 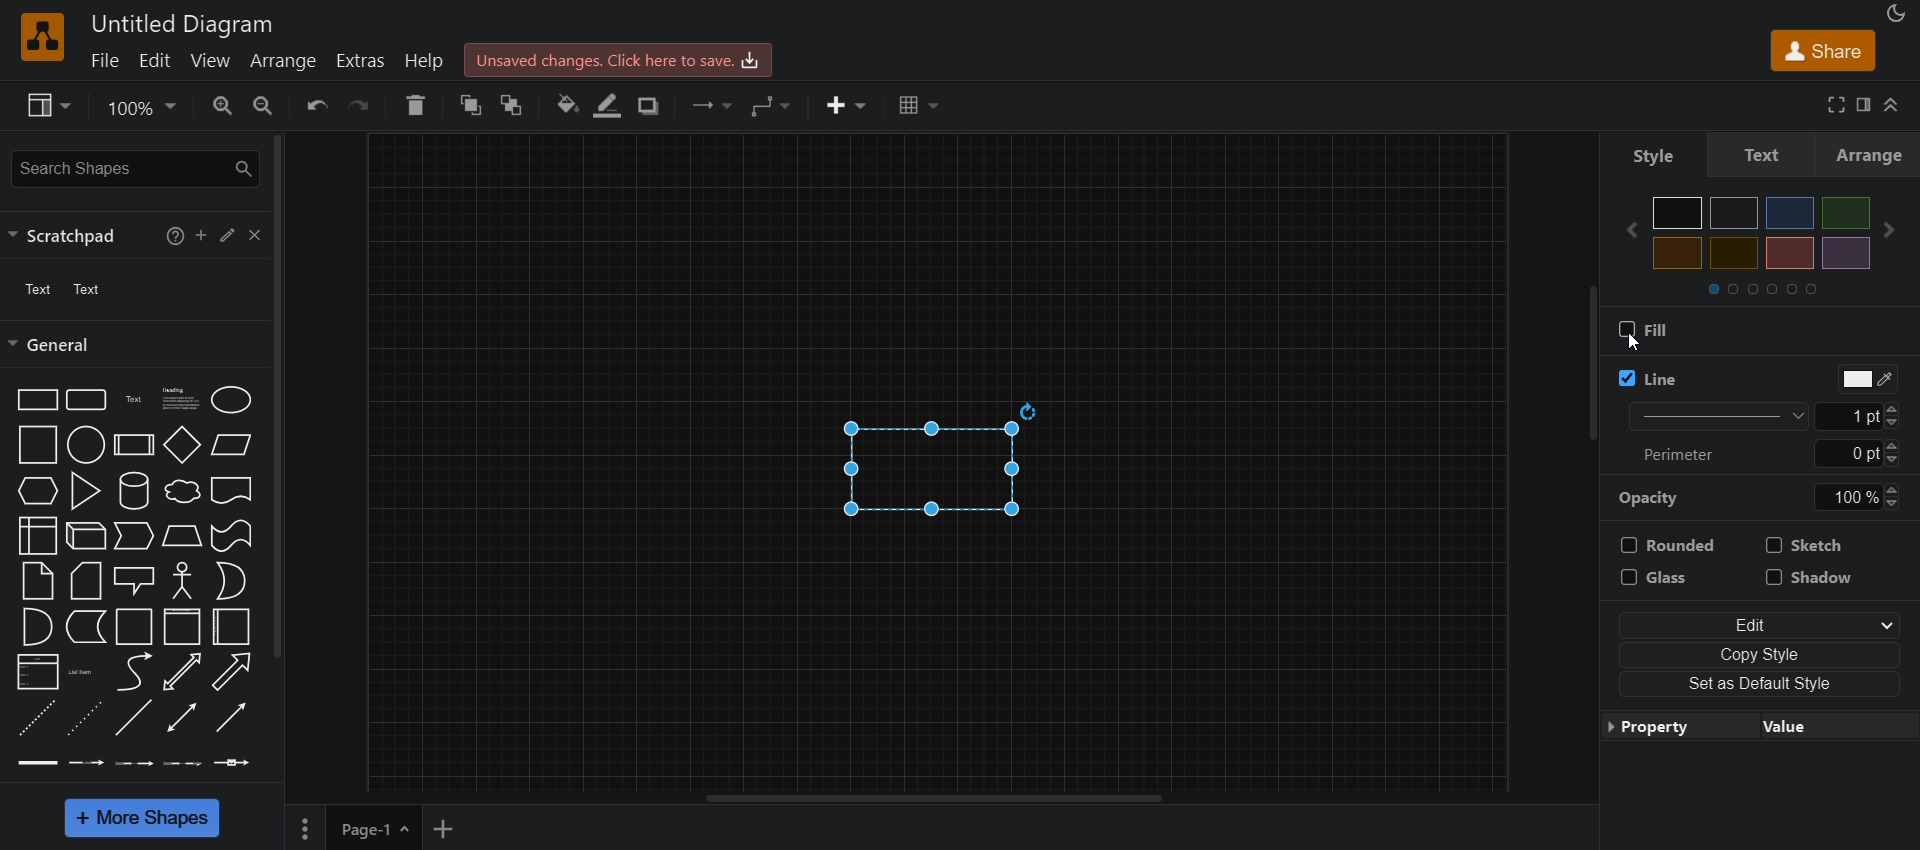 I want to click on current page, so click(x=376, y=828).